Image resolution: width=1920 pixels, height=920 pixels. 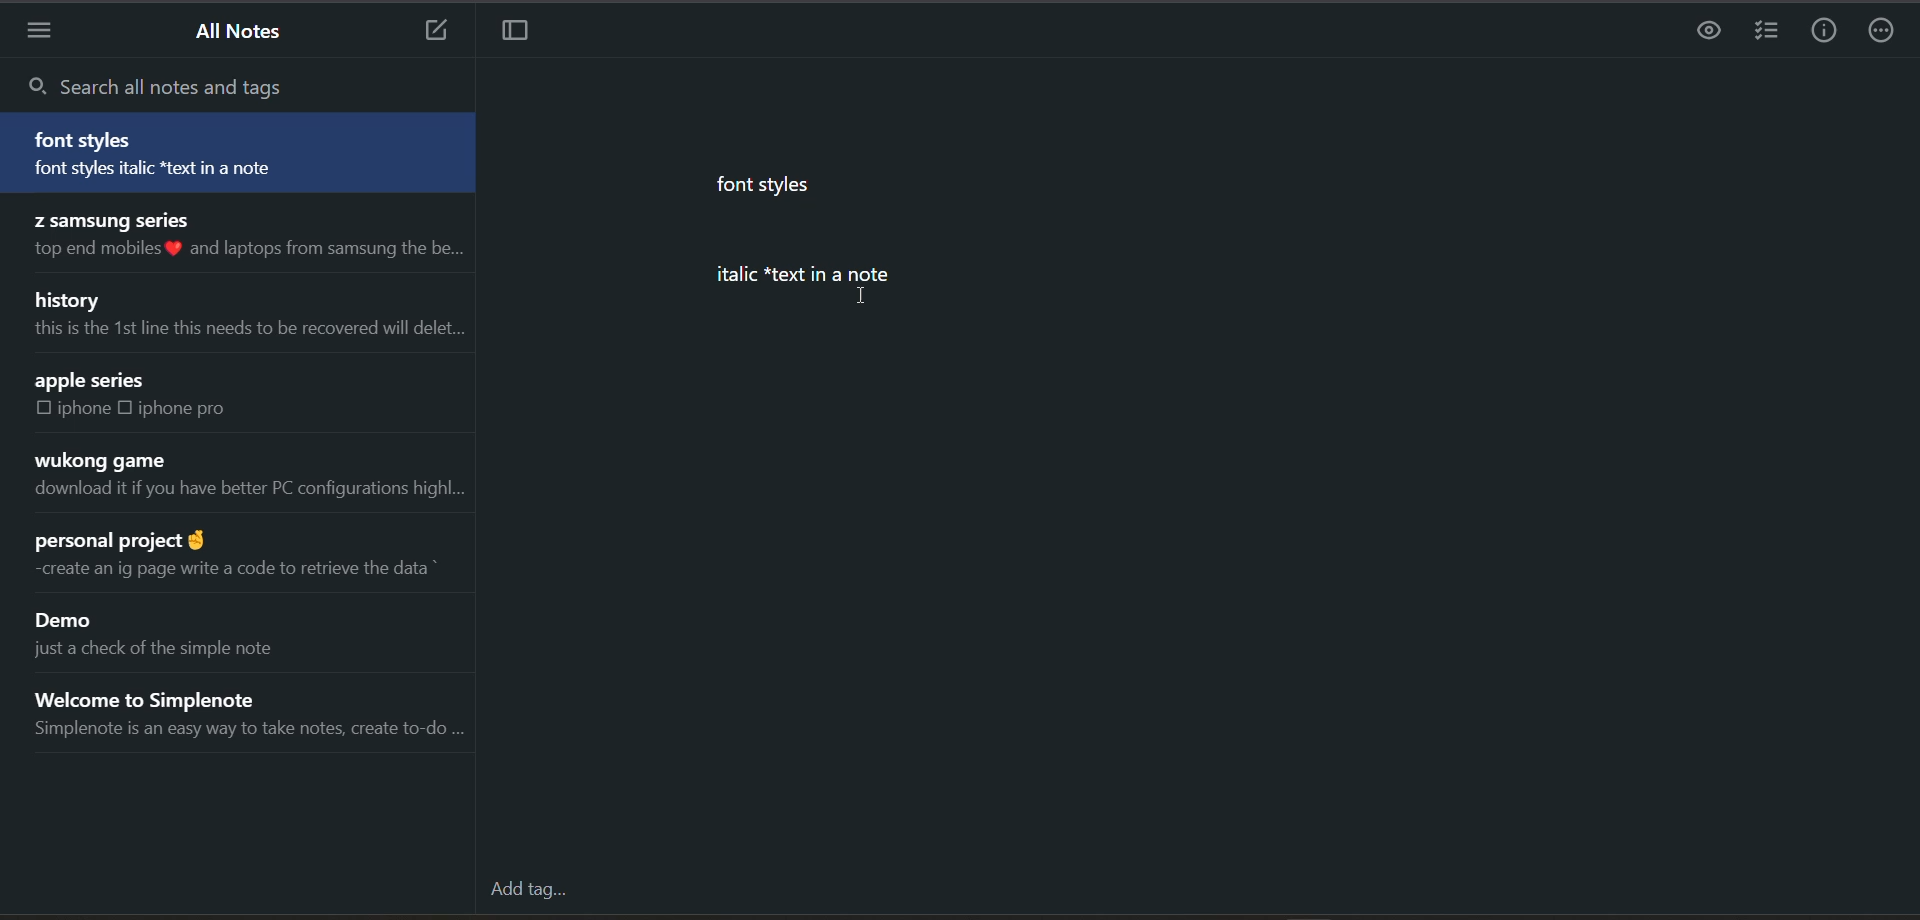 What do you see at coordinates (241, 560) in the screenshot?
I see `note title and preview` at bounding box center [241, 560].